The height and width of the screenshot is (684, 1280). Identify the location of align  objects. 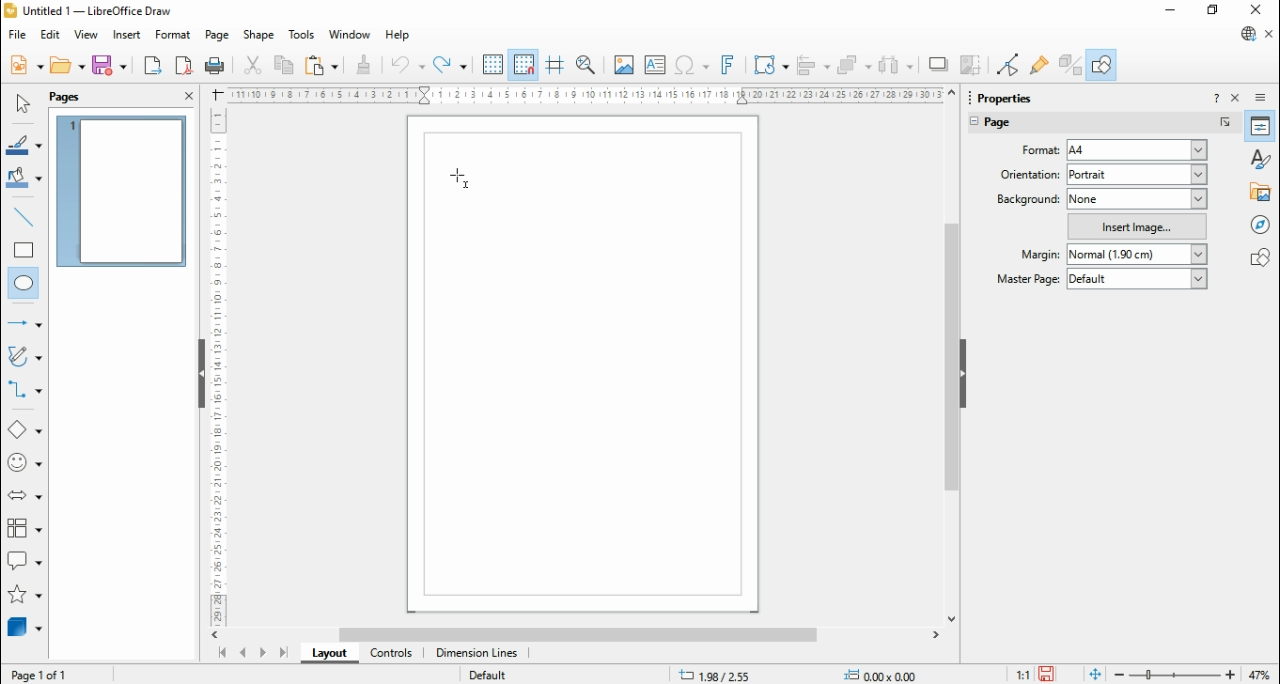
(813, 65).